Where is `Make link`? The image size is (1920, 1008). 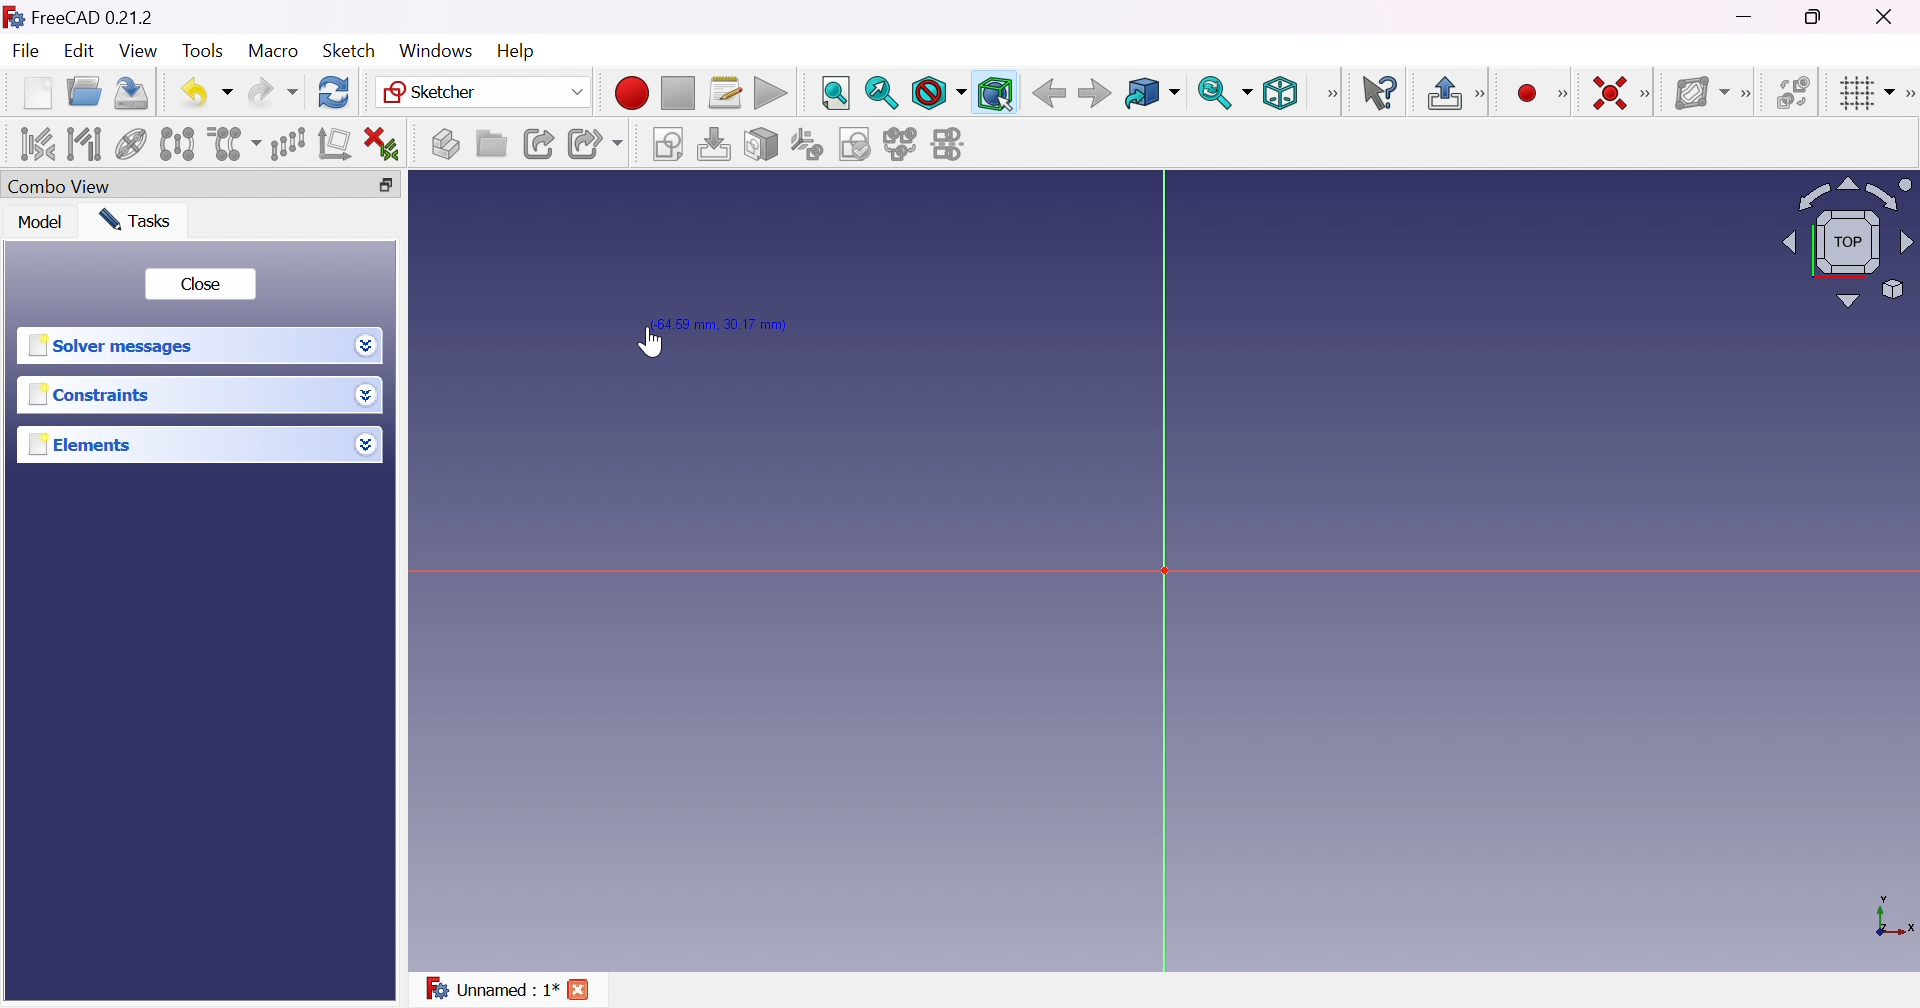 Make link is located at coordinates (542, 145).